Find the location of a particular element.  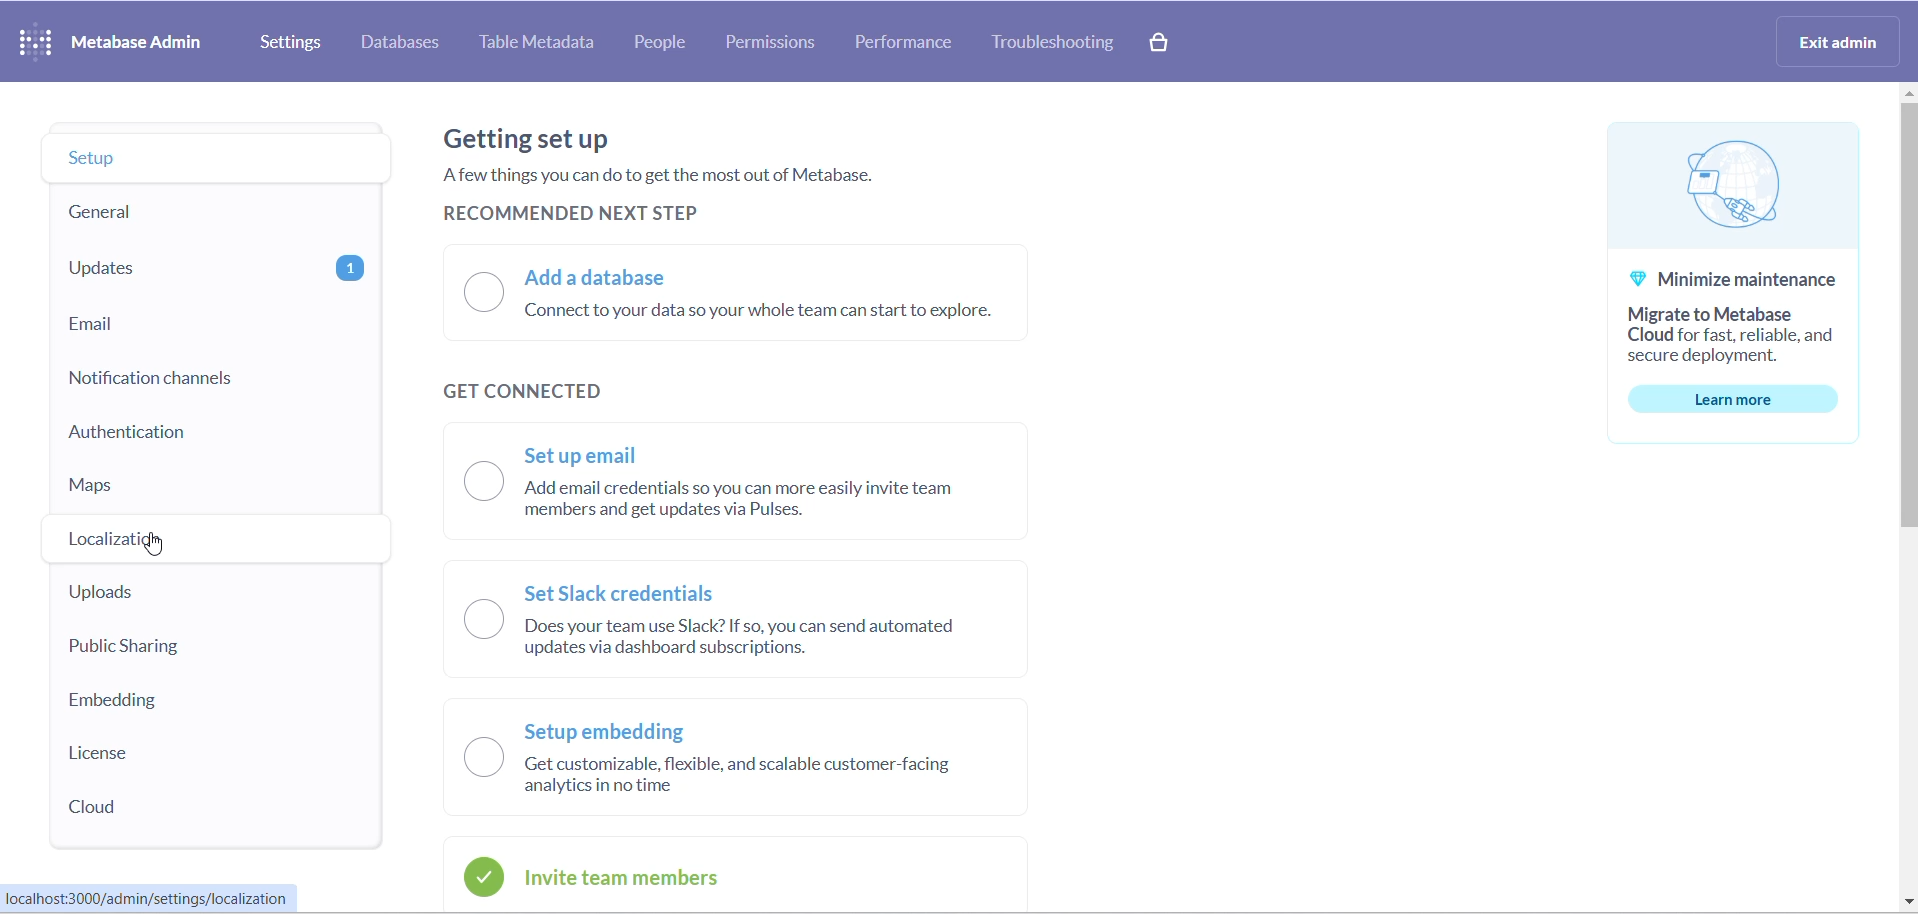

move down is located at coordinates (1906, 902).